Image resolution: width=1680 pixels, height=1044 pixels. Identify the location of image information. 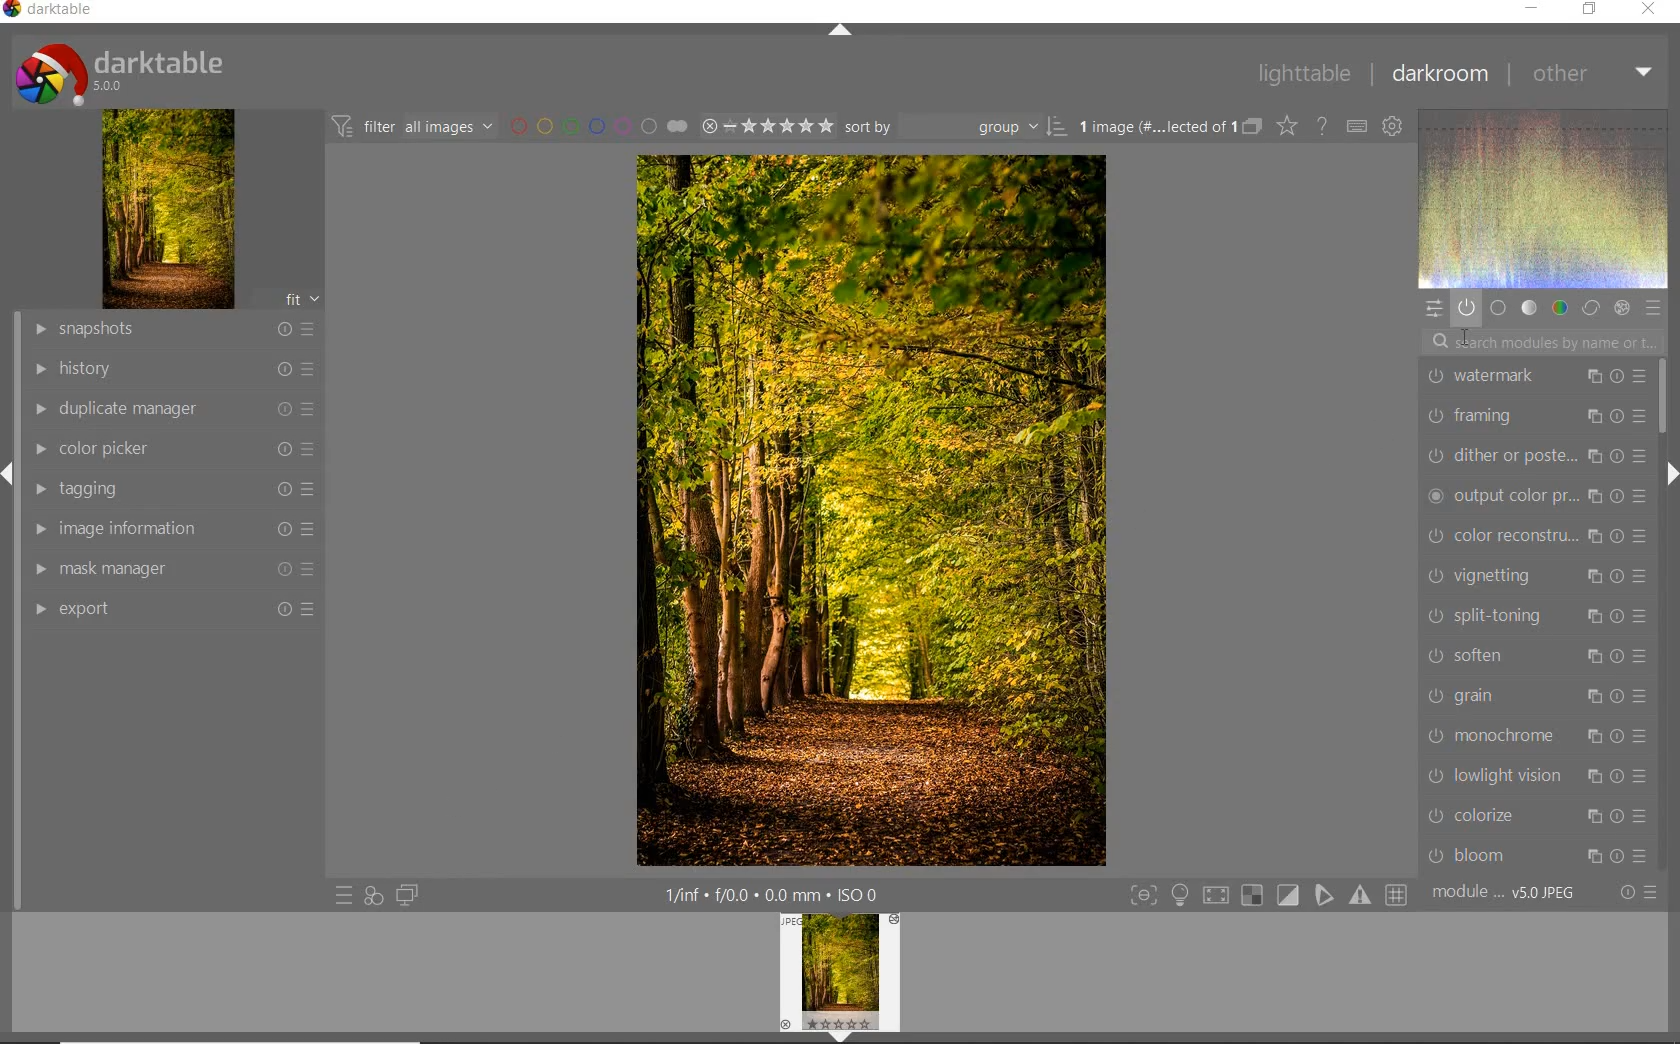
(170, 528).